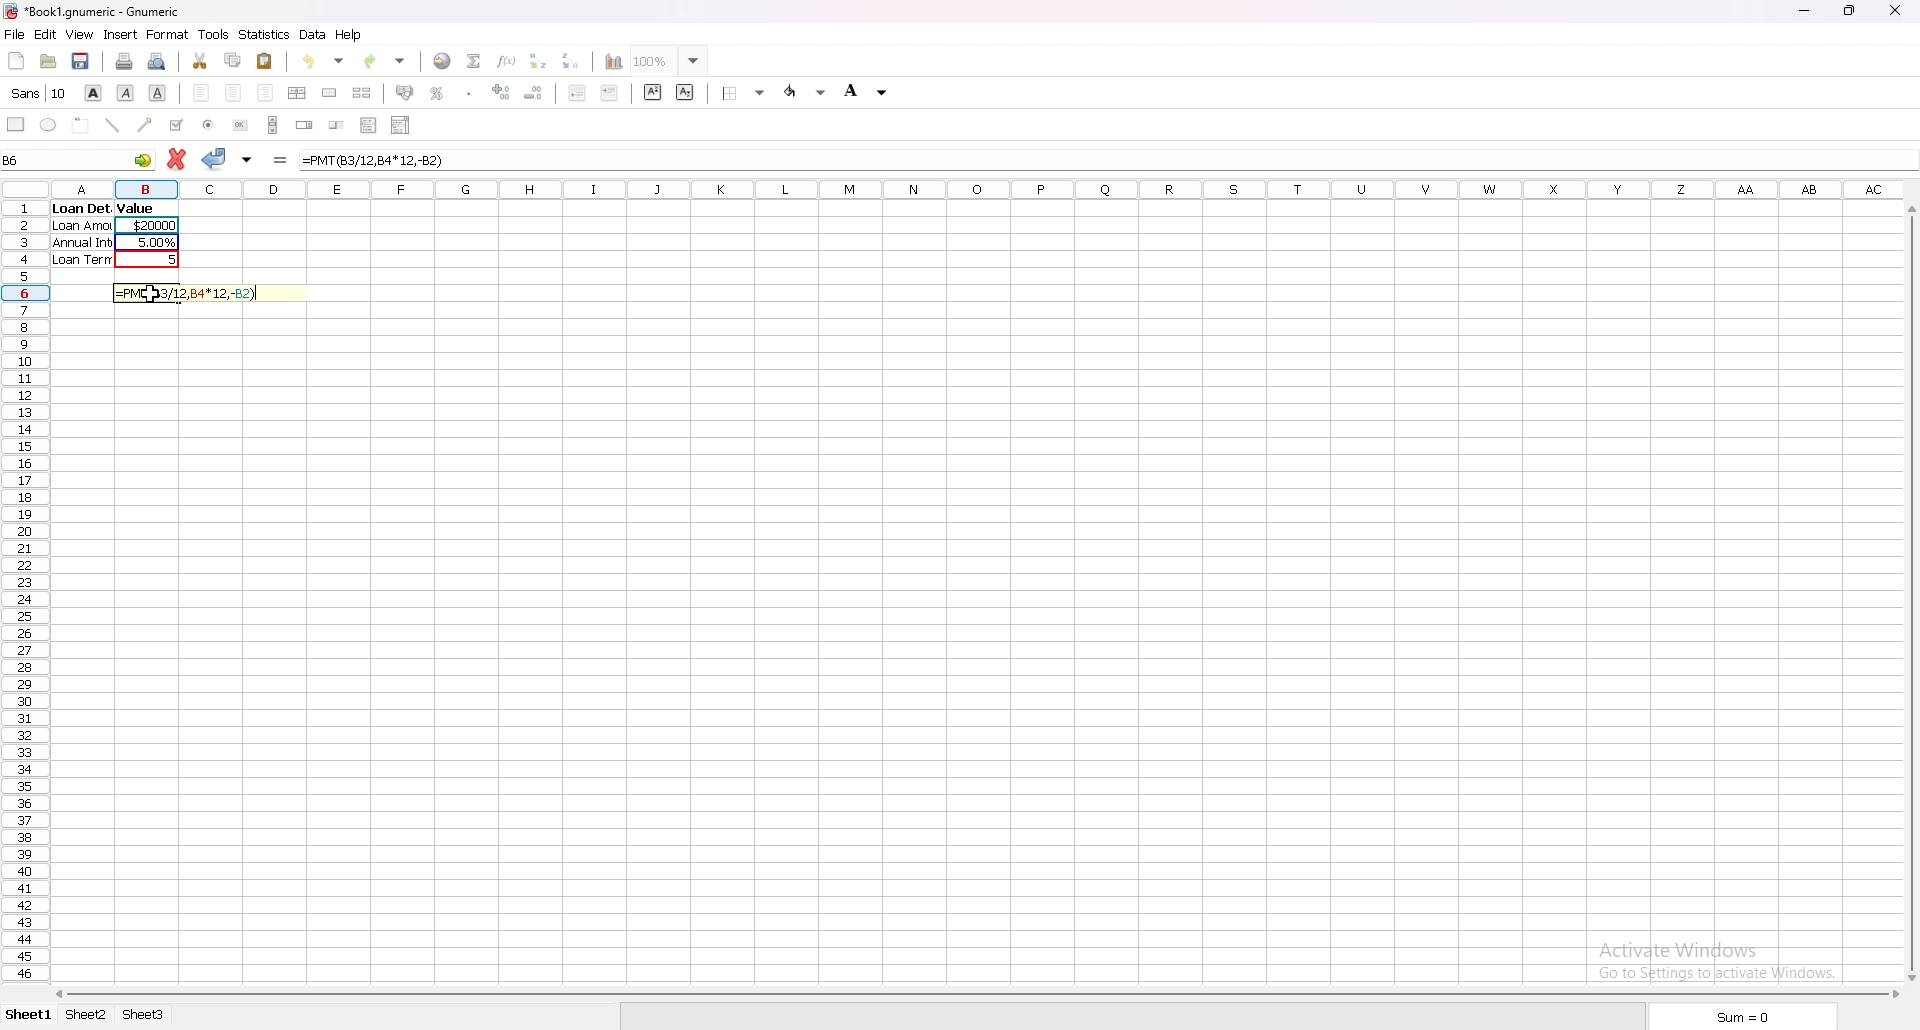 This screenshot has width=1920, height=1030. Describe the element at coordinates (305, 124) in the screenshot. I see `spin button` at that location.